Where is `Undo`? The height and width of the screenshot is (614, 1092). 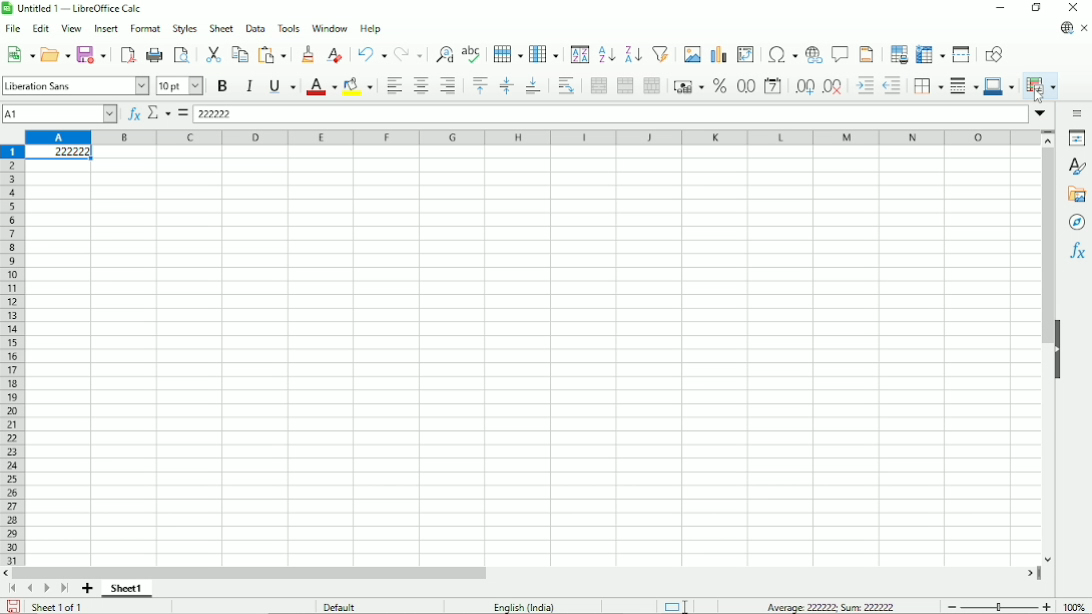
Undo is located at coordinates (371, 53).